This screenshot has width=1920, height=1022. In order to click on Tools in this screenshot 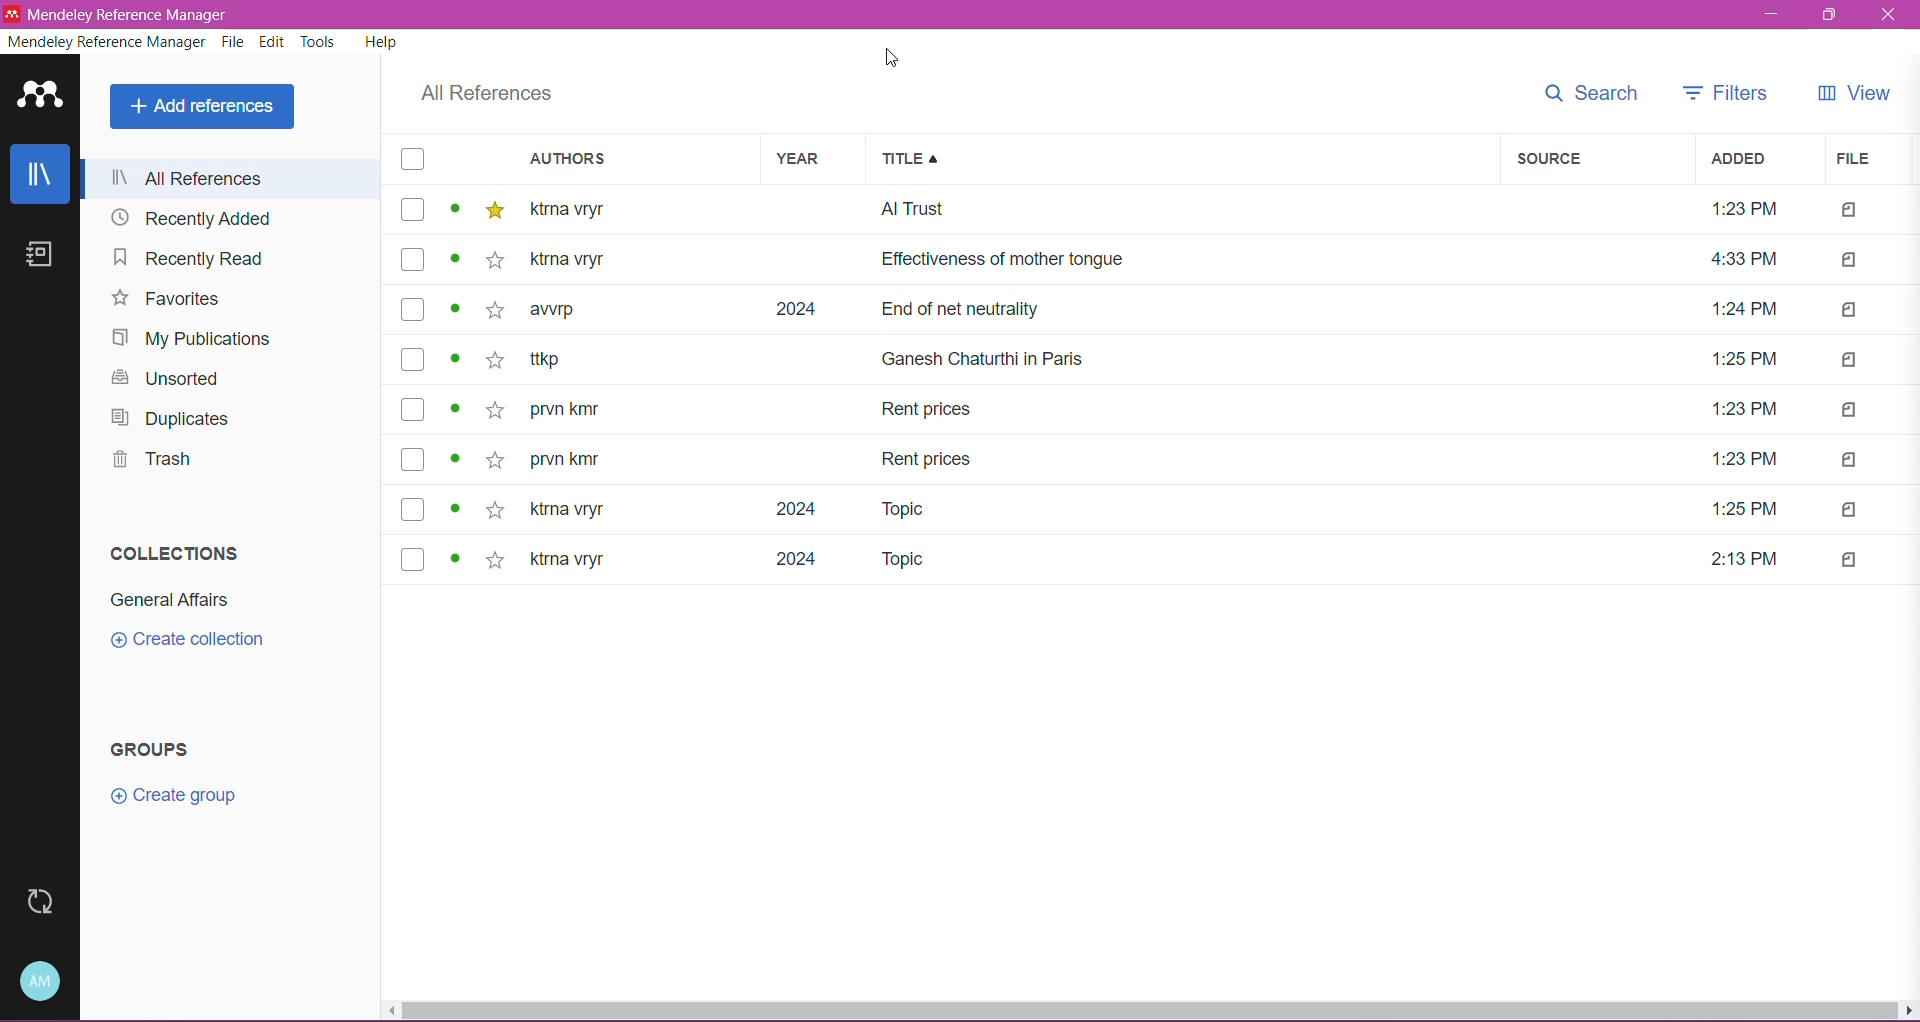, I will do `click(319, 43)`.